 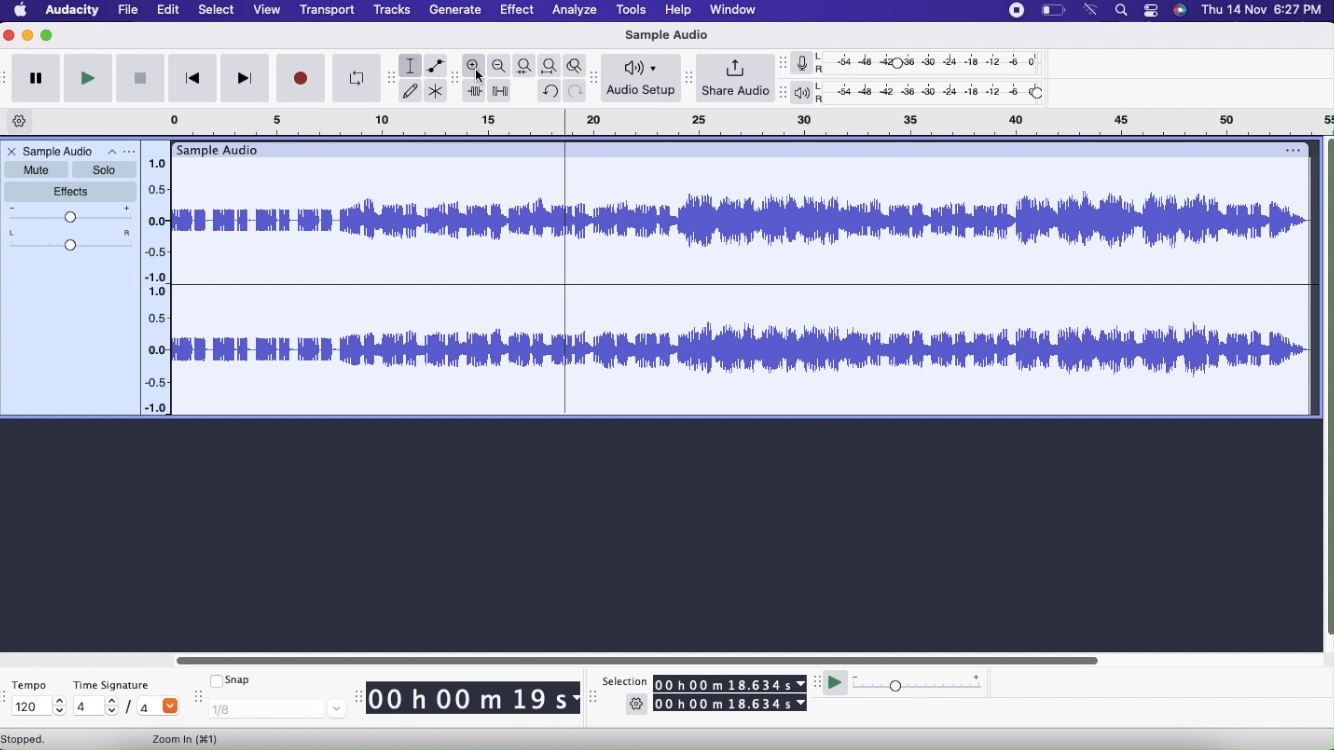 I want to click on Zoom In, so click(x=474, y=65).